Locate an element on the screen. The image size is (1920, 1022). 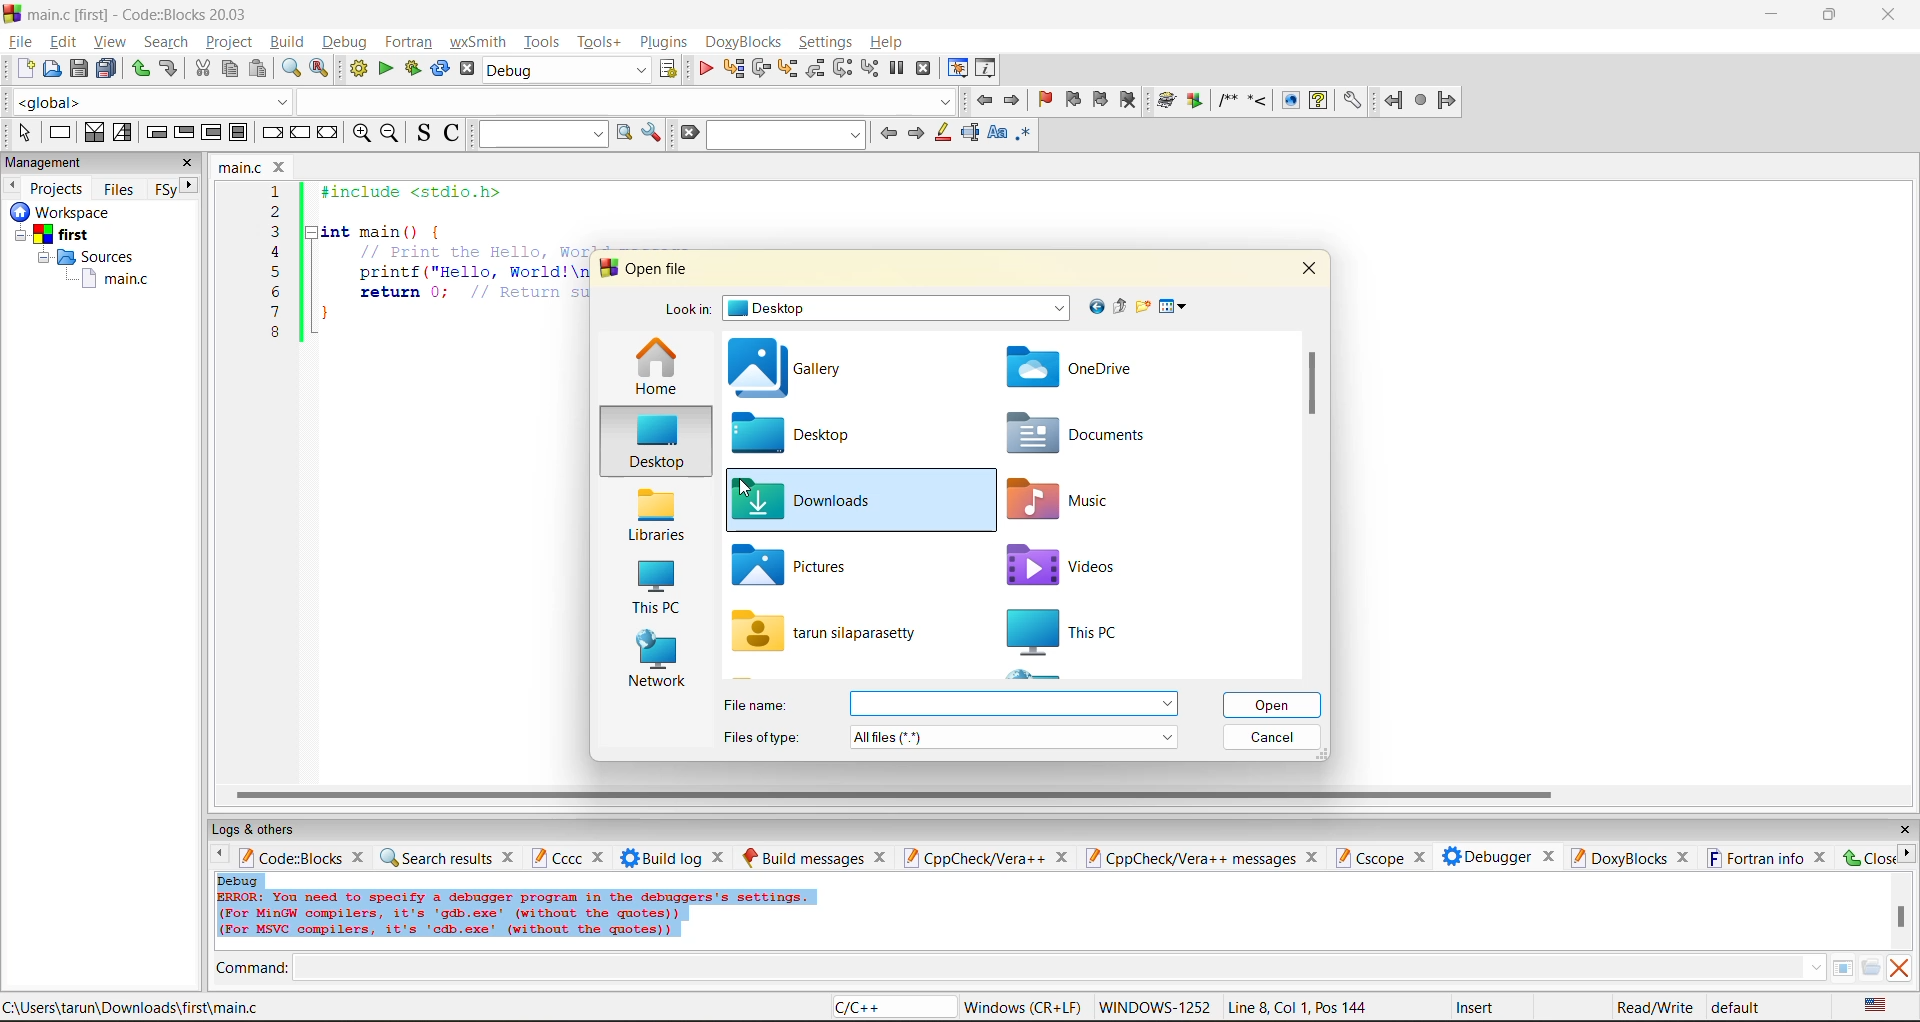
settings is located at coordinates (1351, 101).